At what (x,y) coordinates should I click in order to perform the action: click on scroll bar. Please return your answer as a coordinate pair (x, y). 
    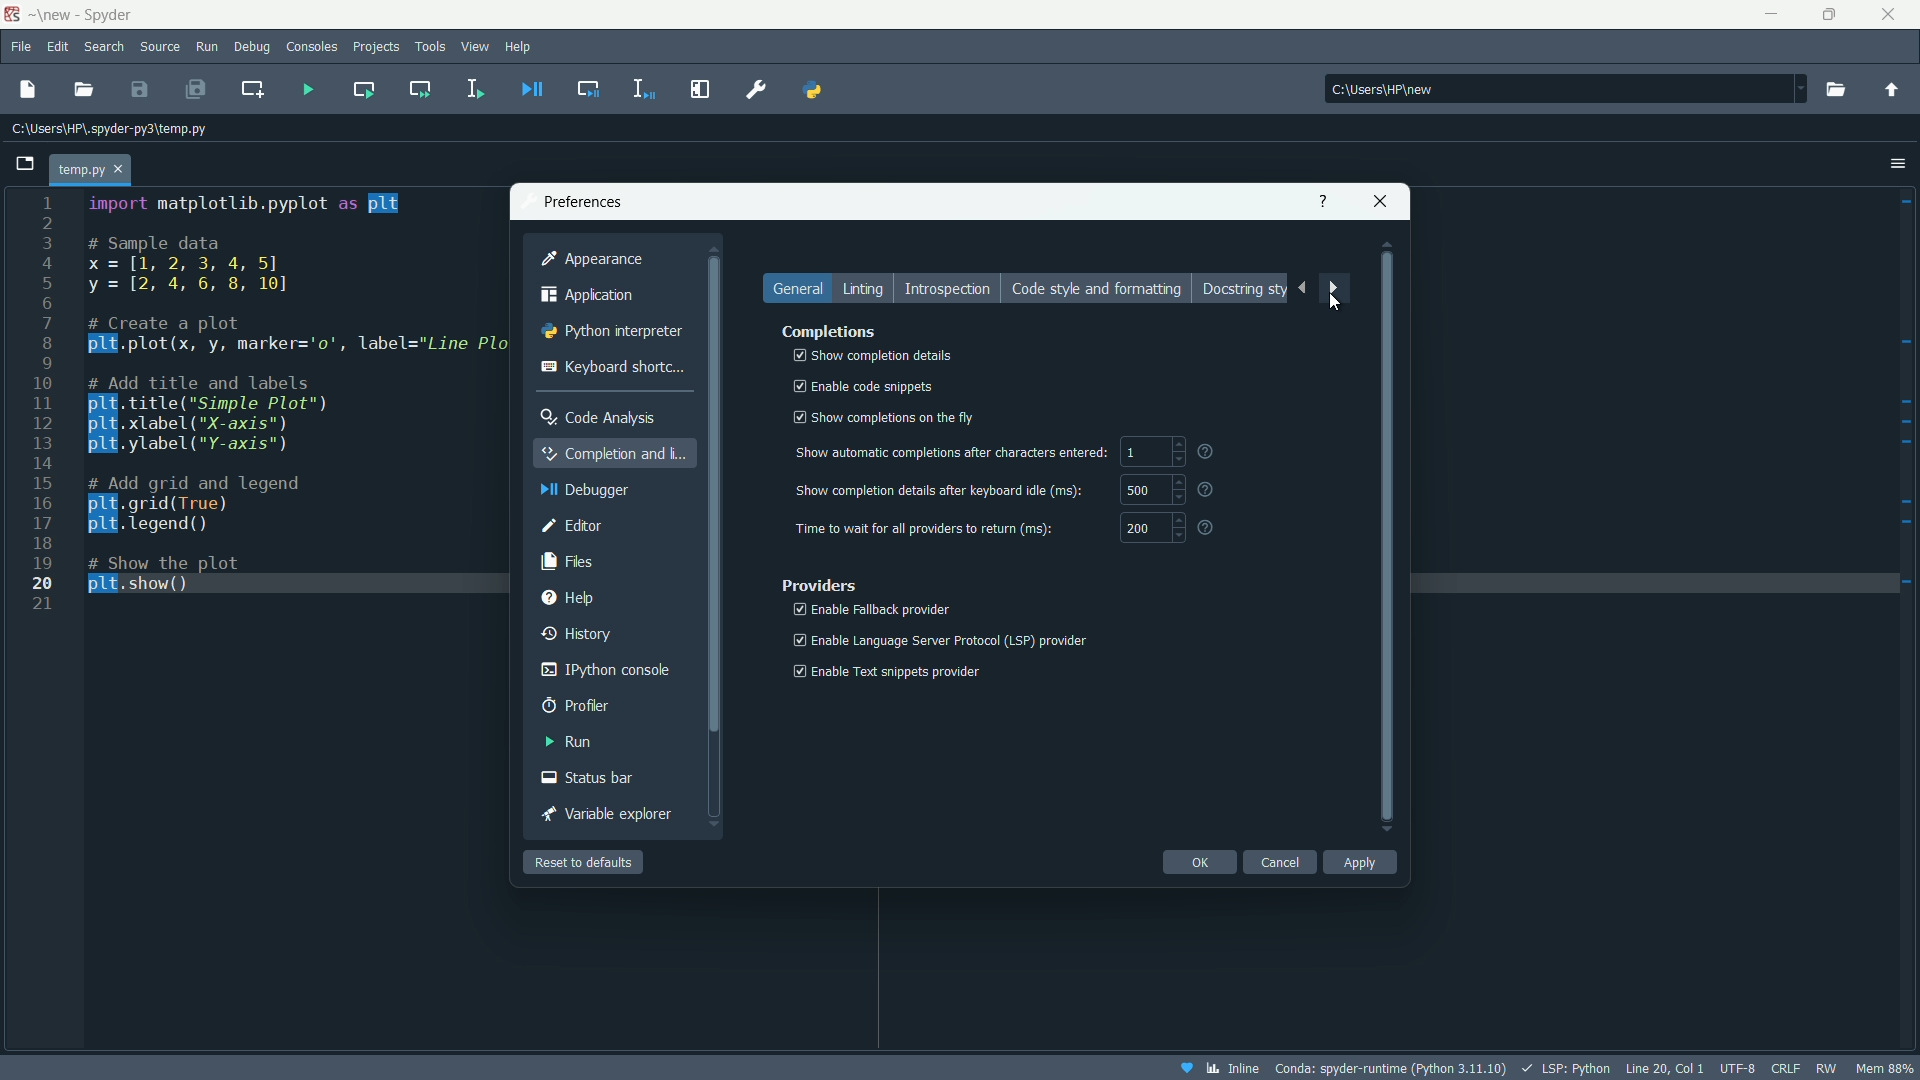
    Looking at the image, I should click on (1388, 538).